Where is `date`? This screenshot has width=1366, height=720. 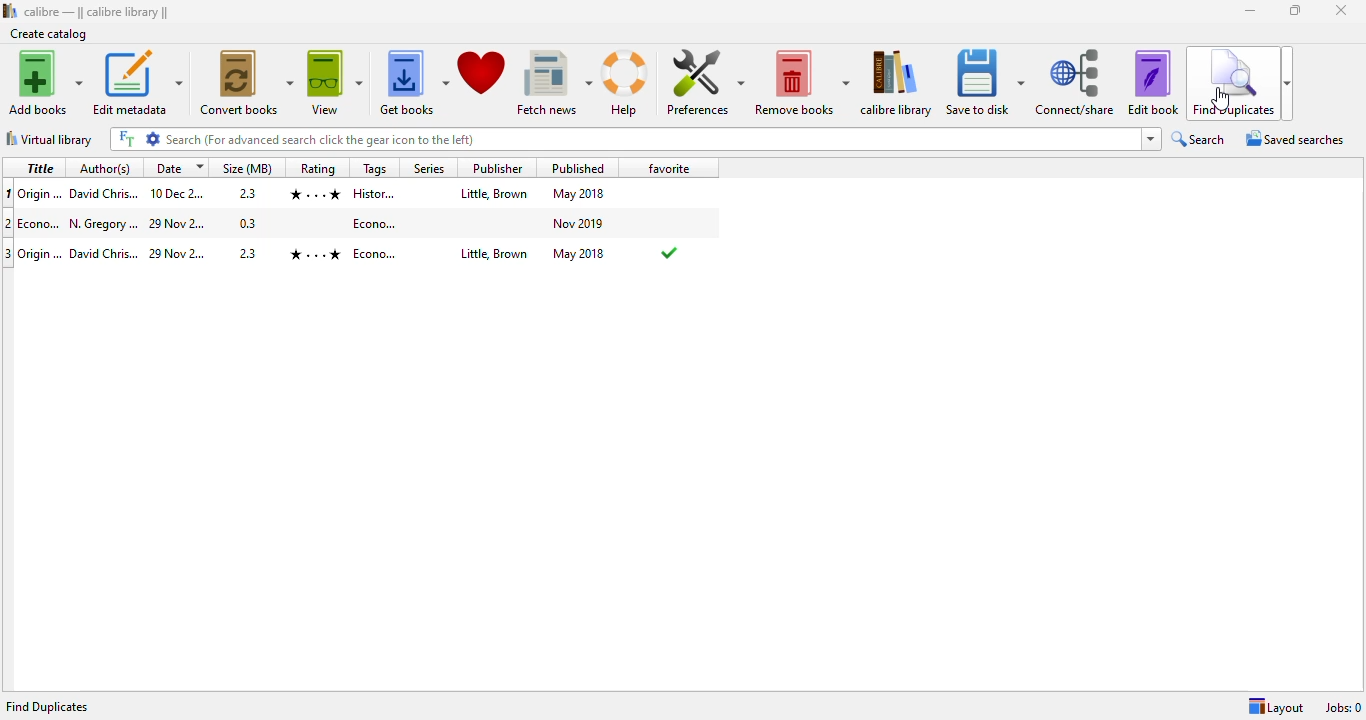 date is located at coordinates (178, 168).